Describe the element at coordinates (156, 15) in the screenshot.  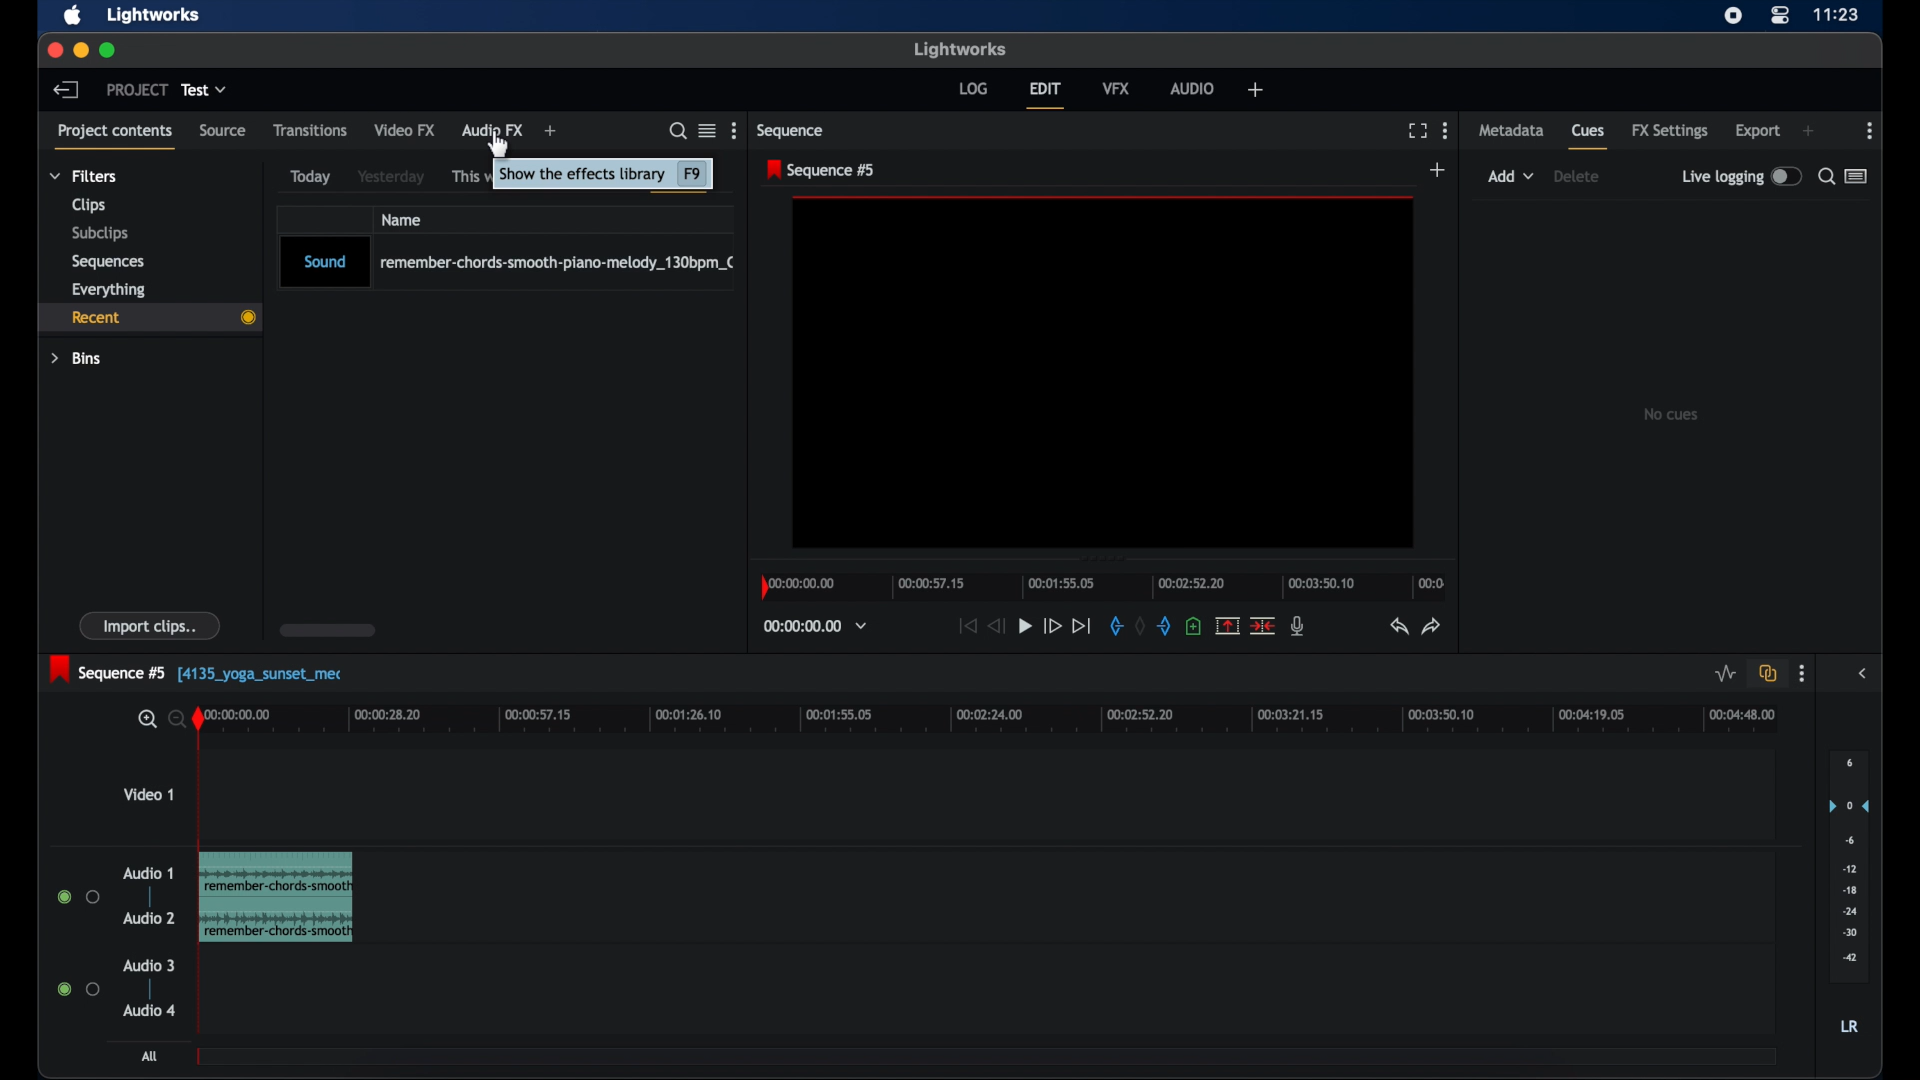
I see `lightworks` at that location.